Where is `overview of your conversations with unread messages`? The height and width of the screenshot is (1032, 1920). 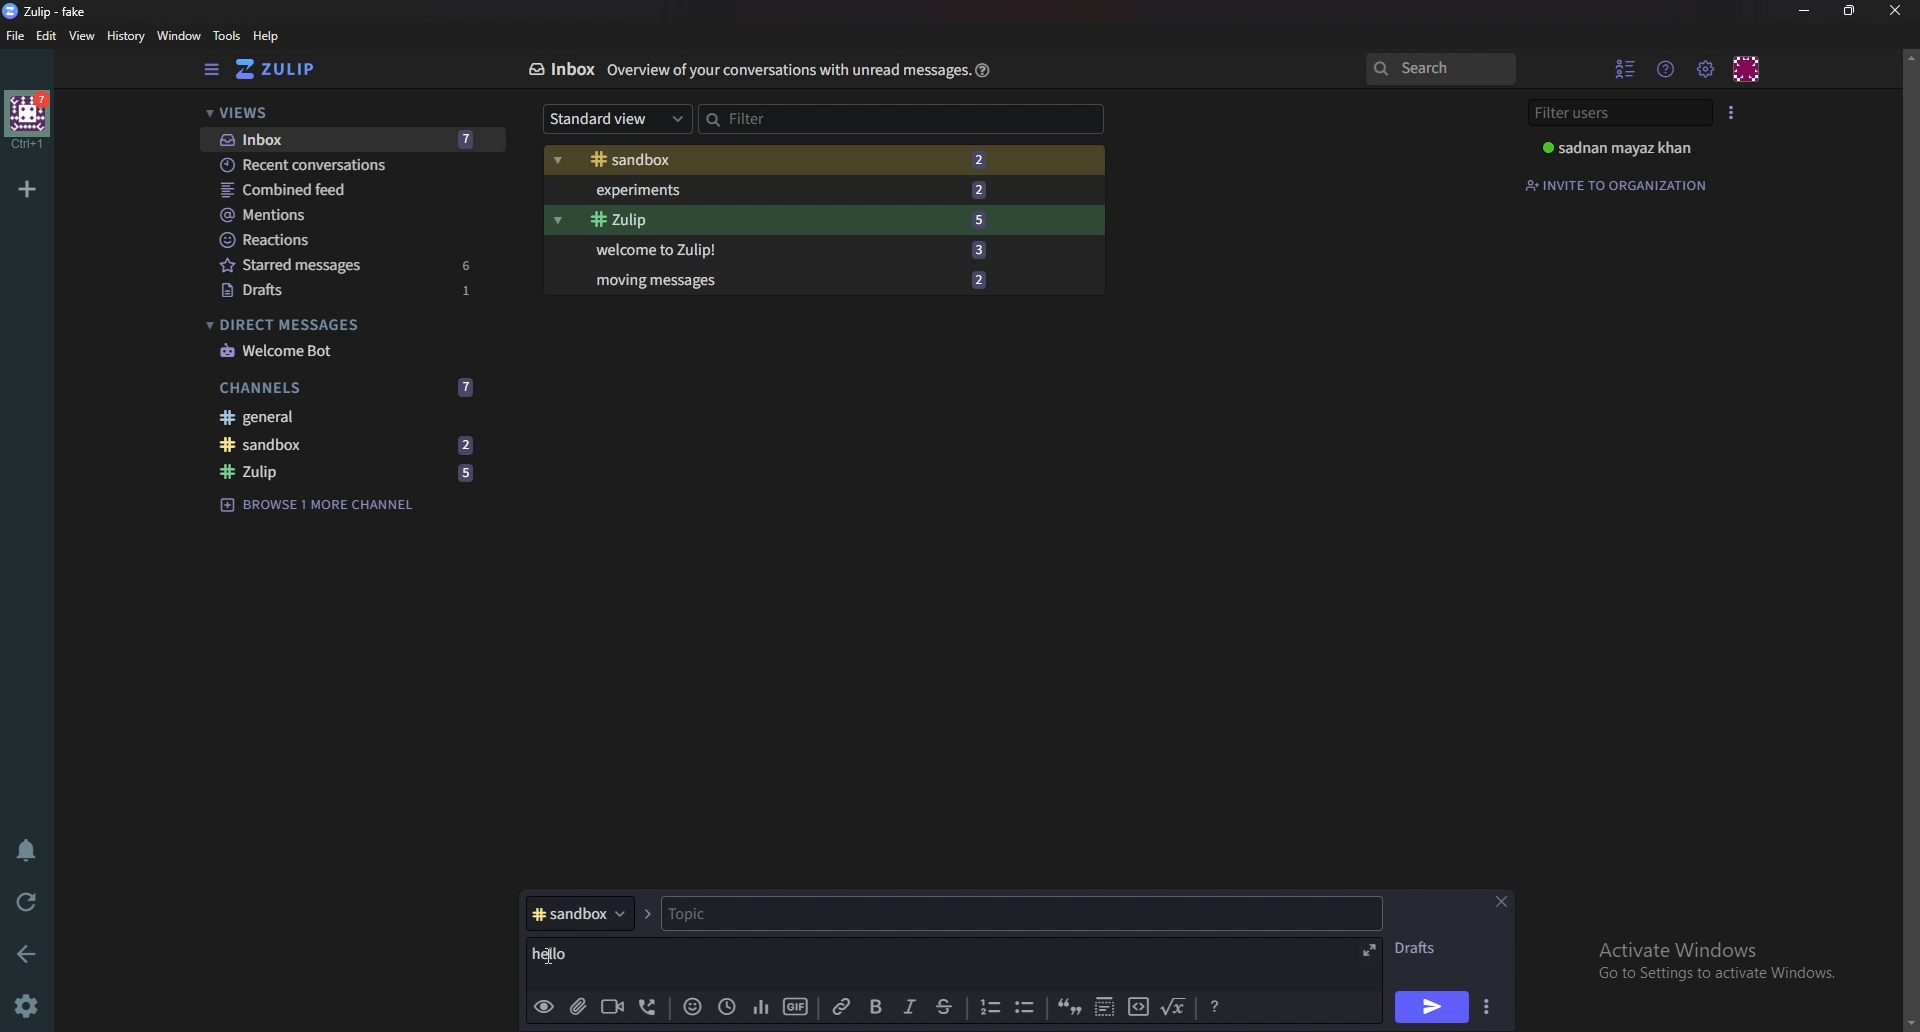
overview of your conversations with unread messages is located at coordinates (787, 70).